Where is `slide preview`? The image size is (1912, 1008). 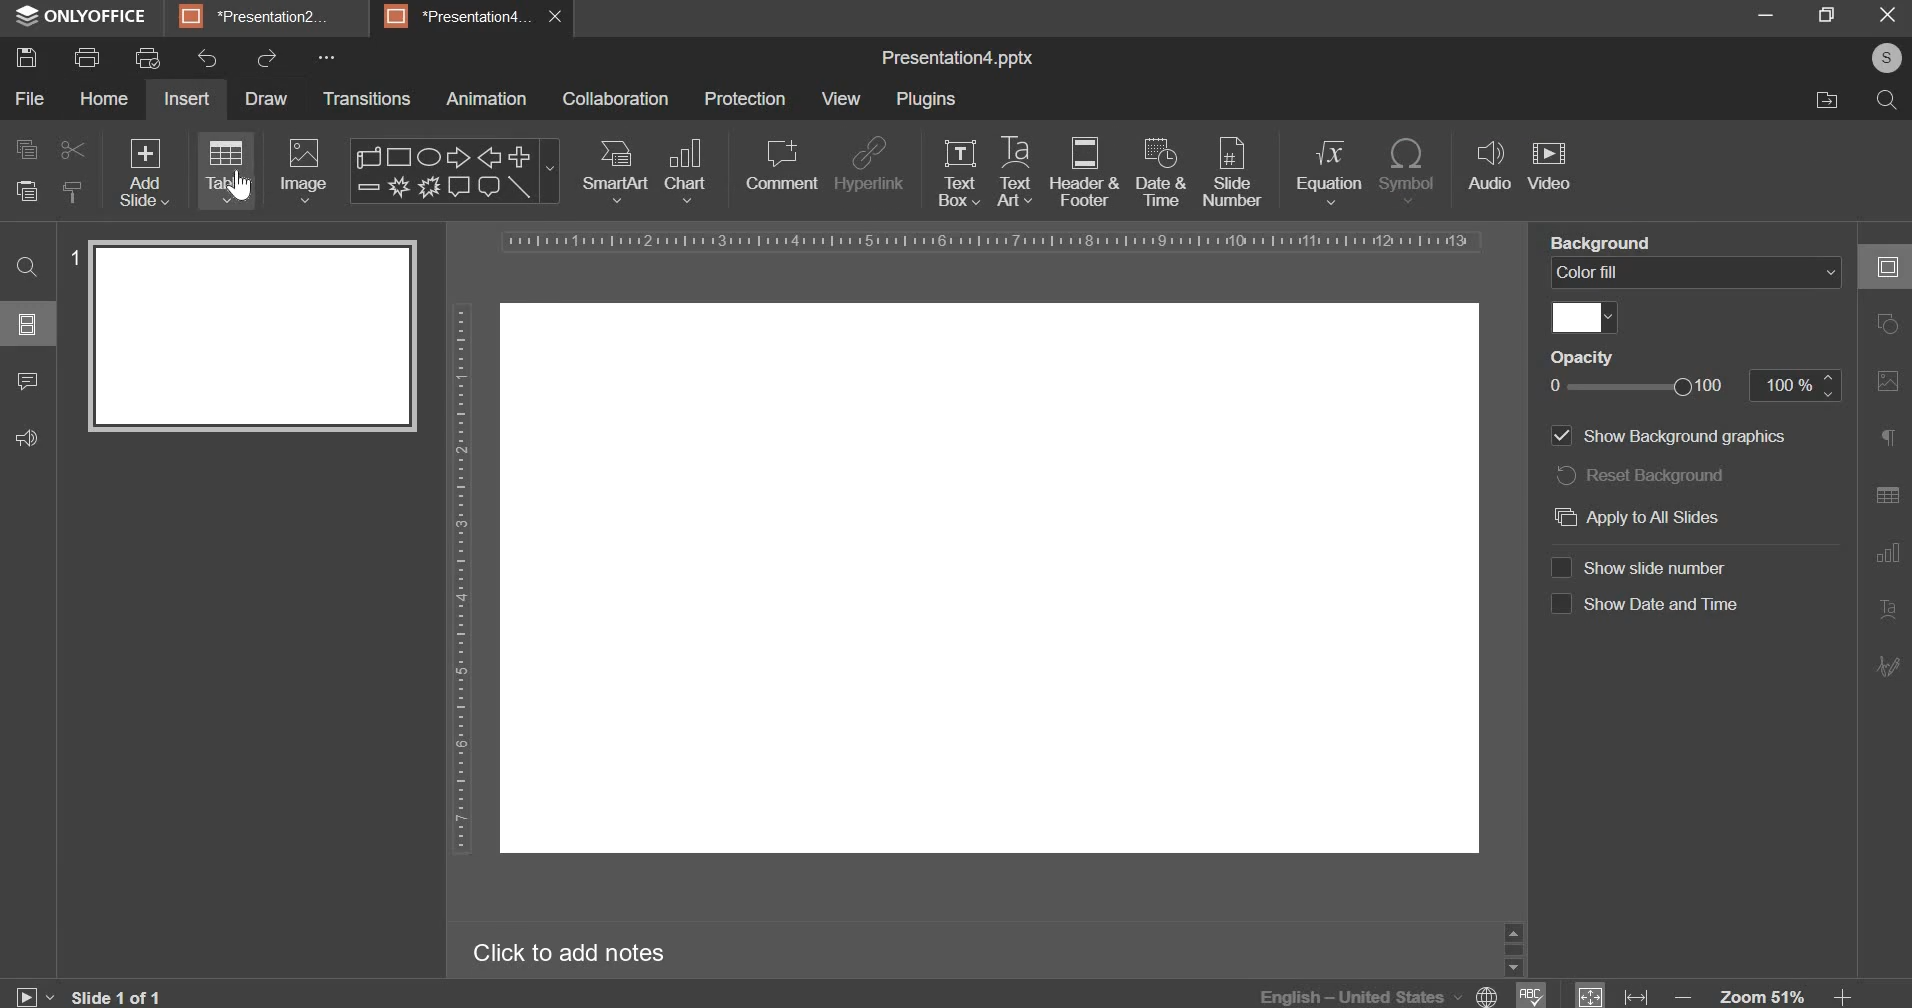
slide preview is located at coordinates (257, 338).